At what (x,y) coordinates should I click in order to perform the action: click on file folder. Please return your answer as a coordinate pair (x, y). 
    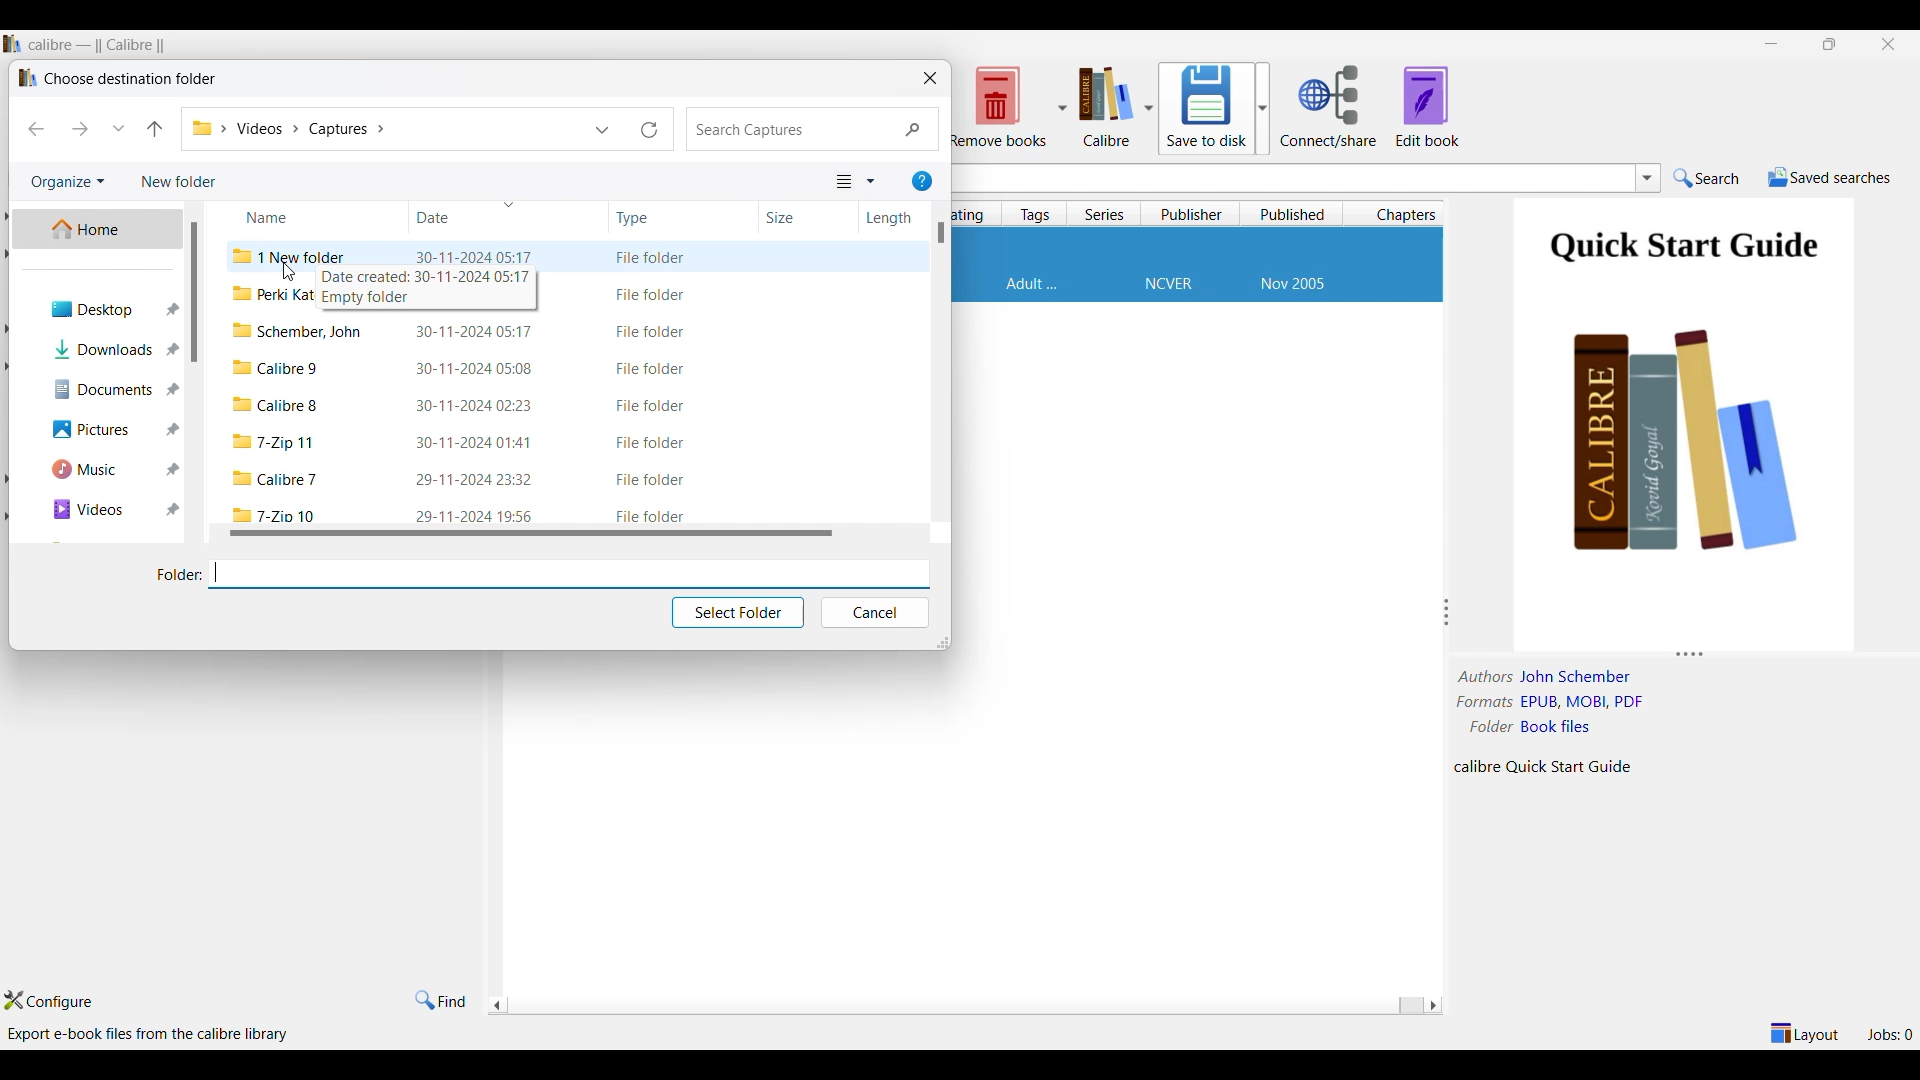
    Looking at the image, I should click on (651, 444).